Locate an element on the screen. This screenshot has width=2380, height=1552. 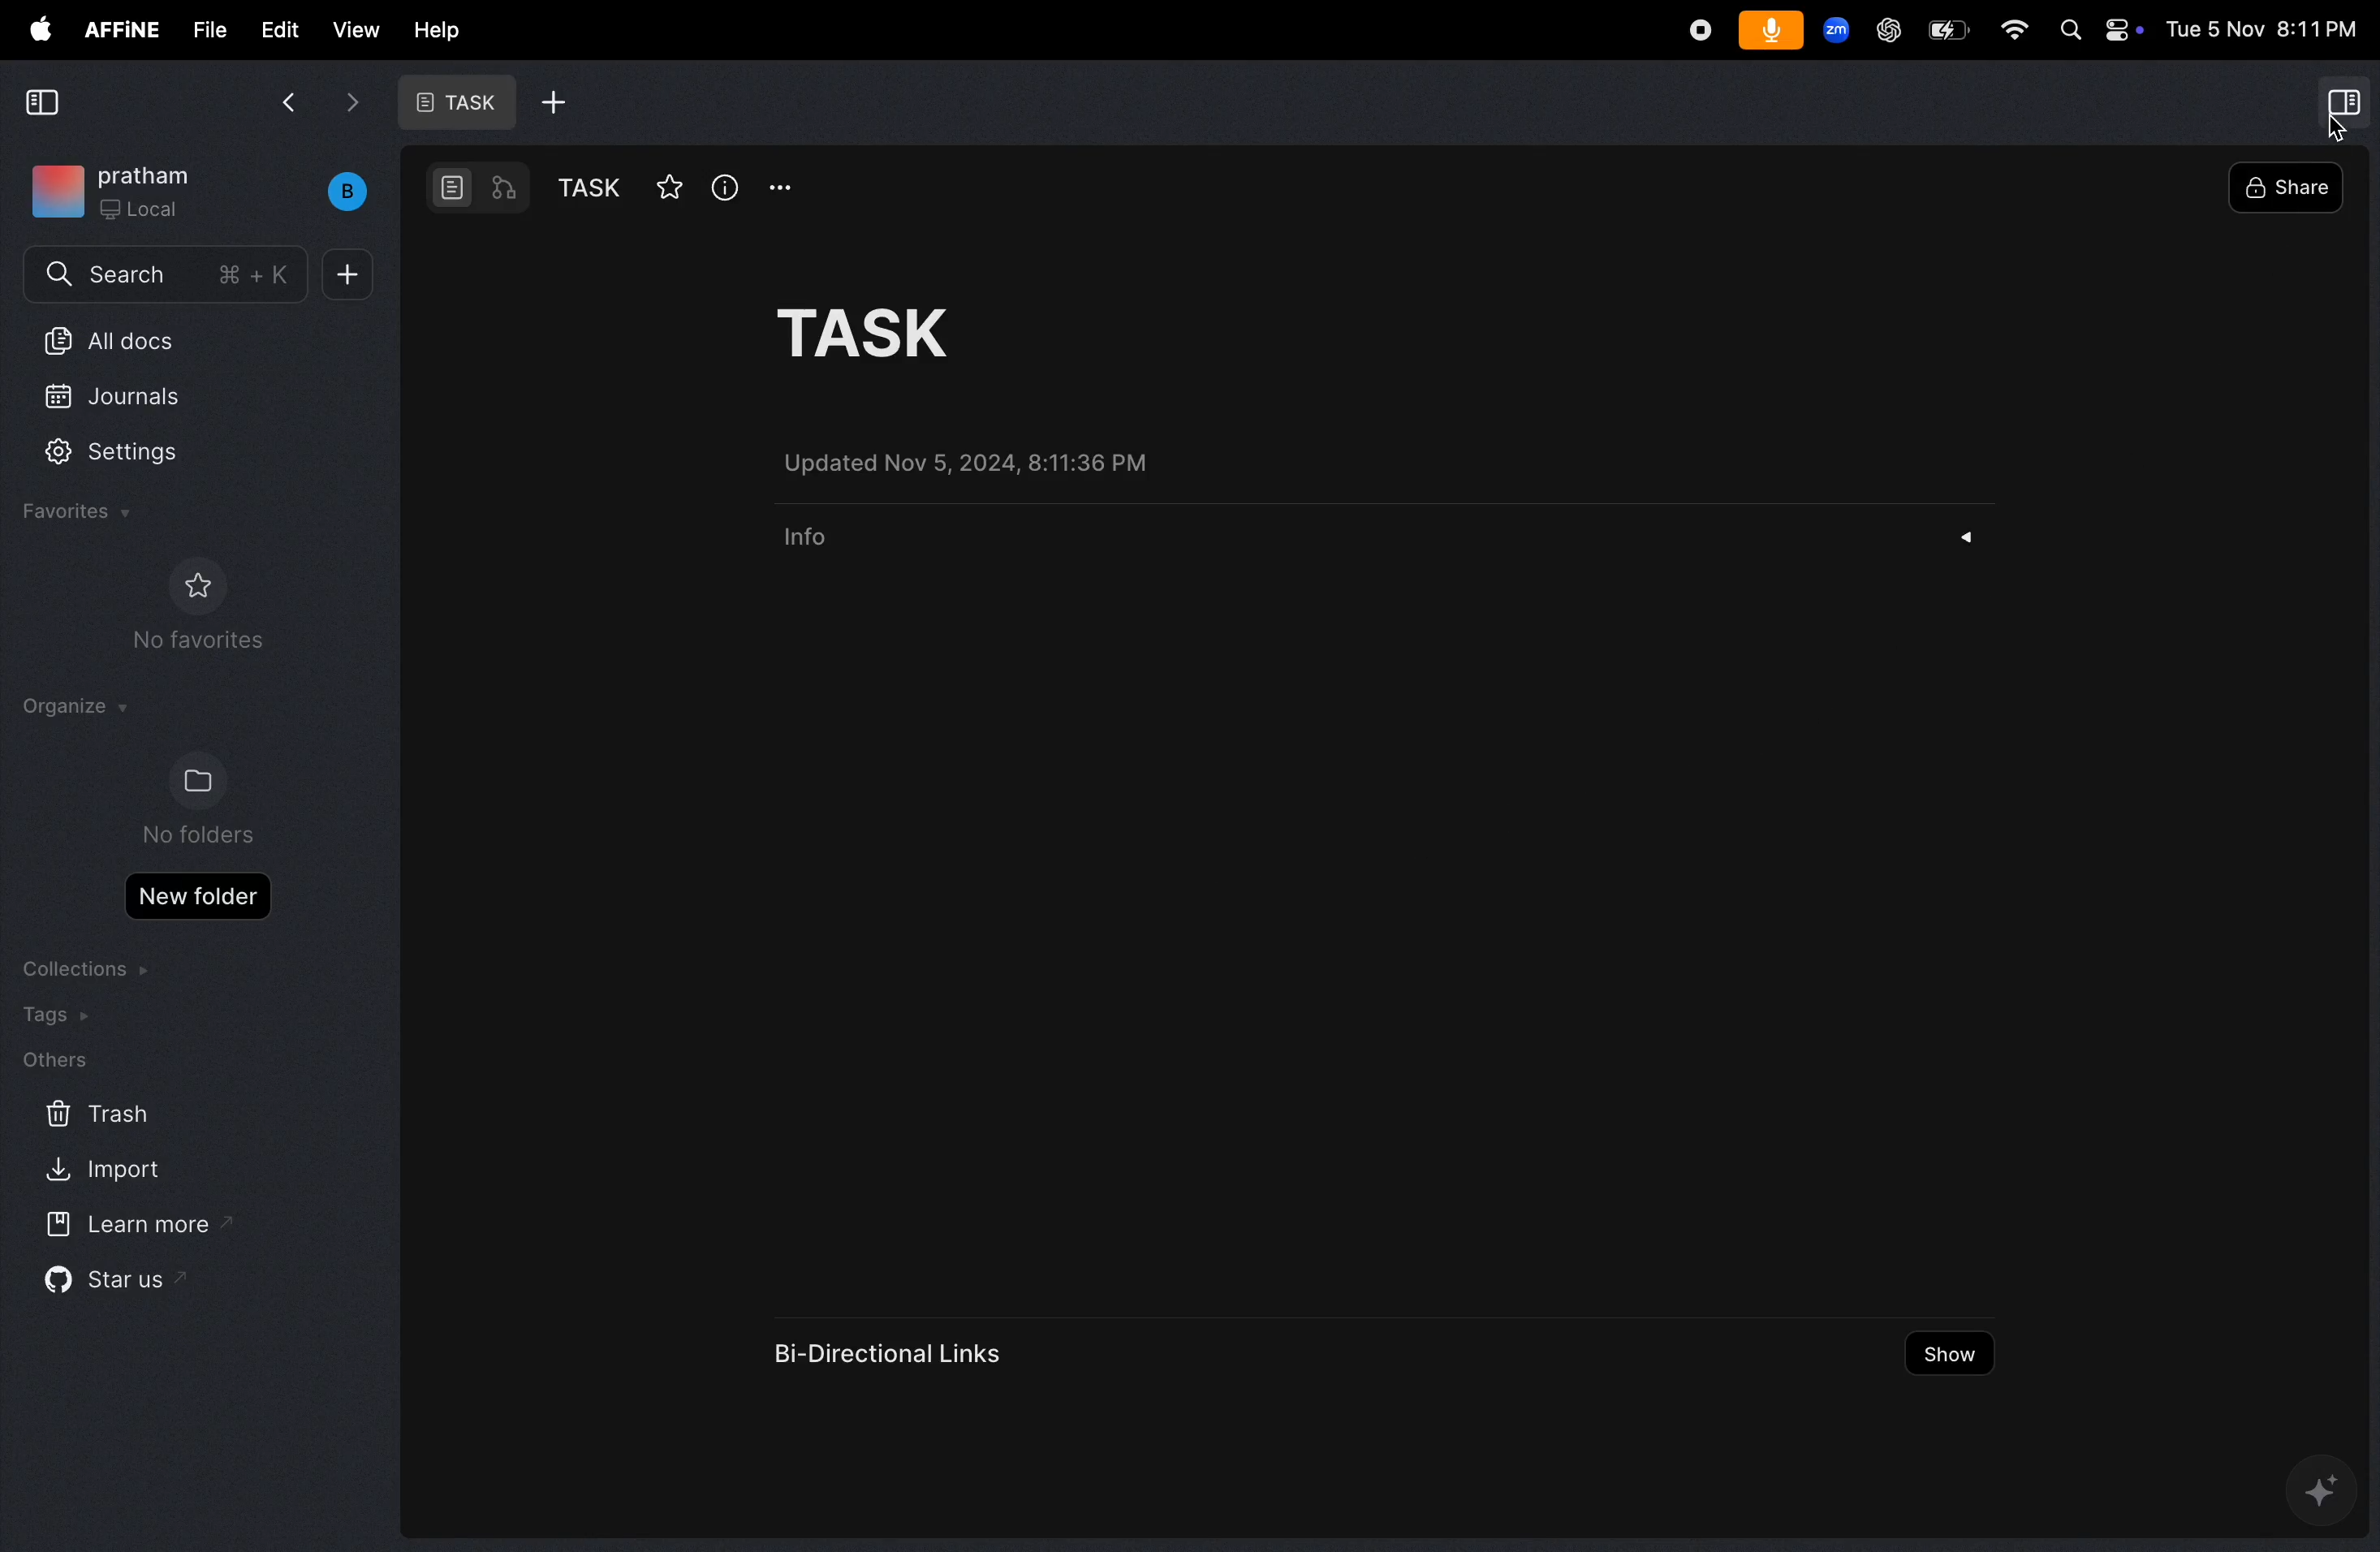
microphone is located at coordinates (1769, 31).